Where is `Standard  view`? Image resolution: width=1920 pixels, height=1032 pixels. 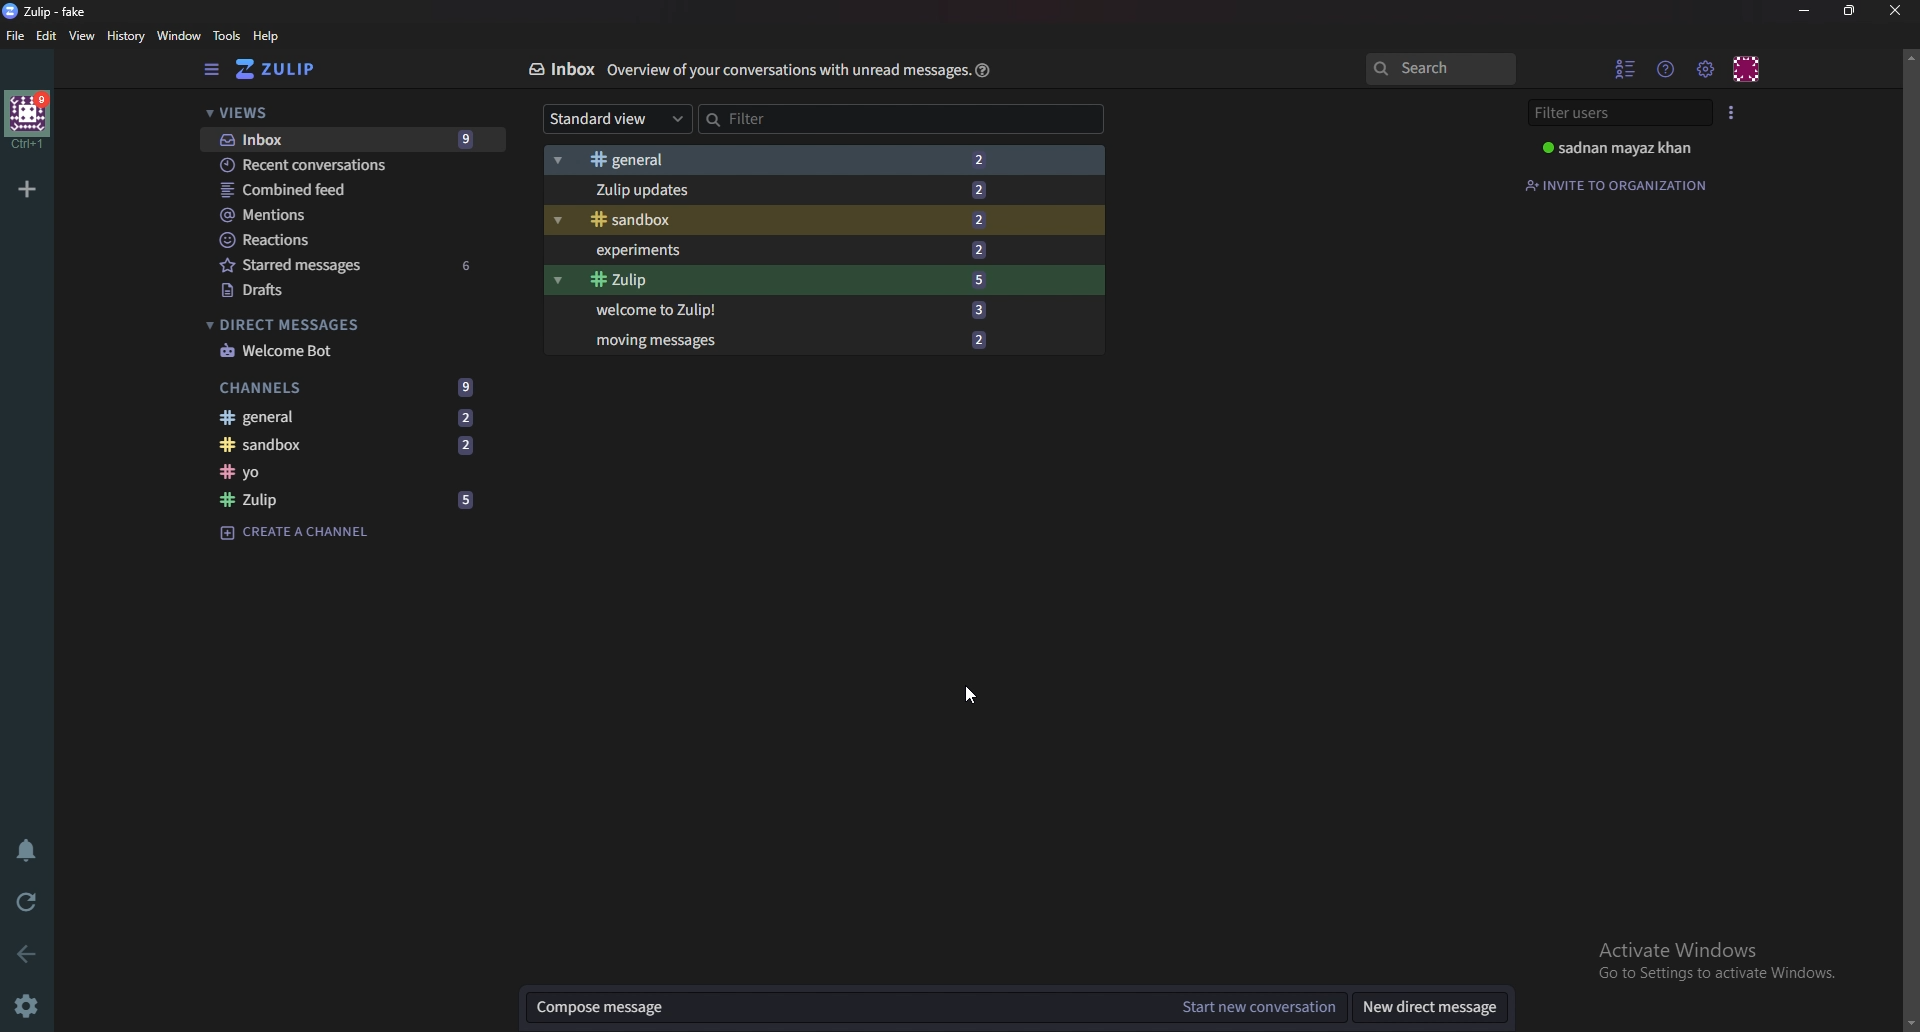 Standard  view is located at coordinates (619, 120).